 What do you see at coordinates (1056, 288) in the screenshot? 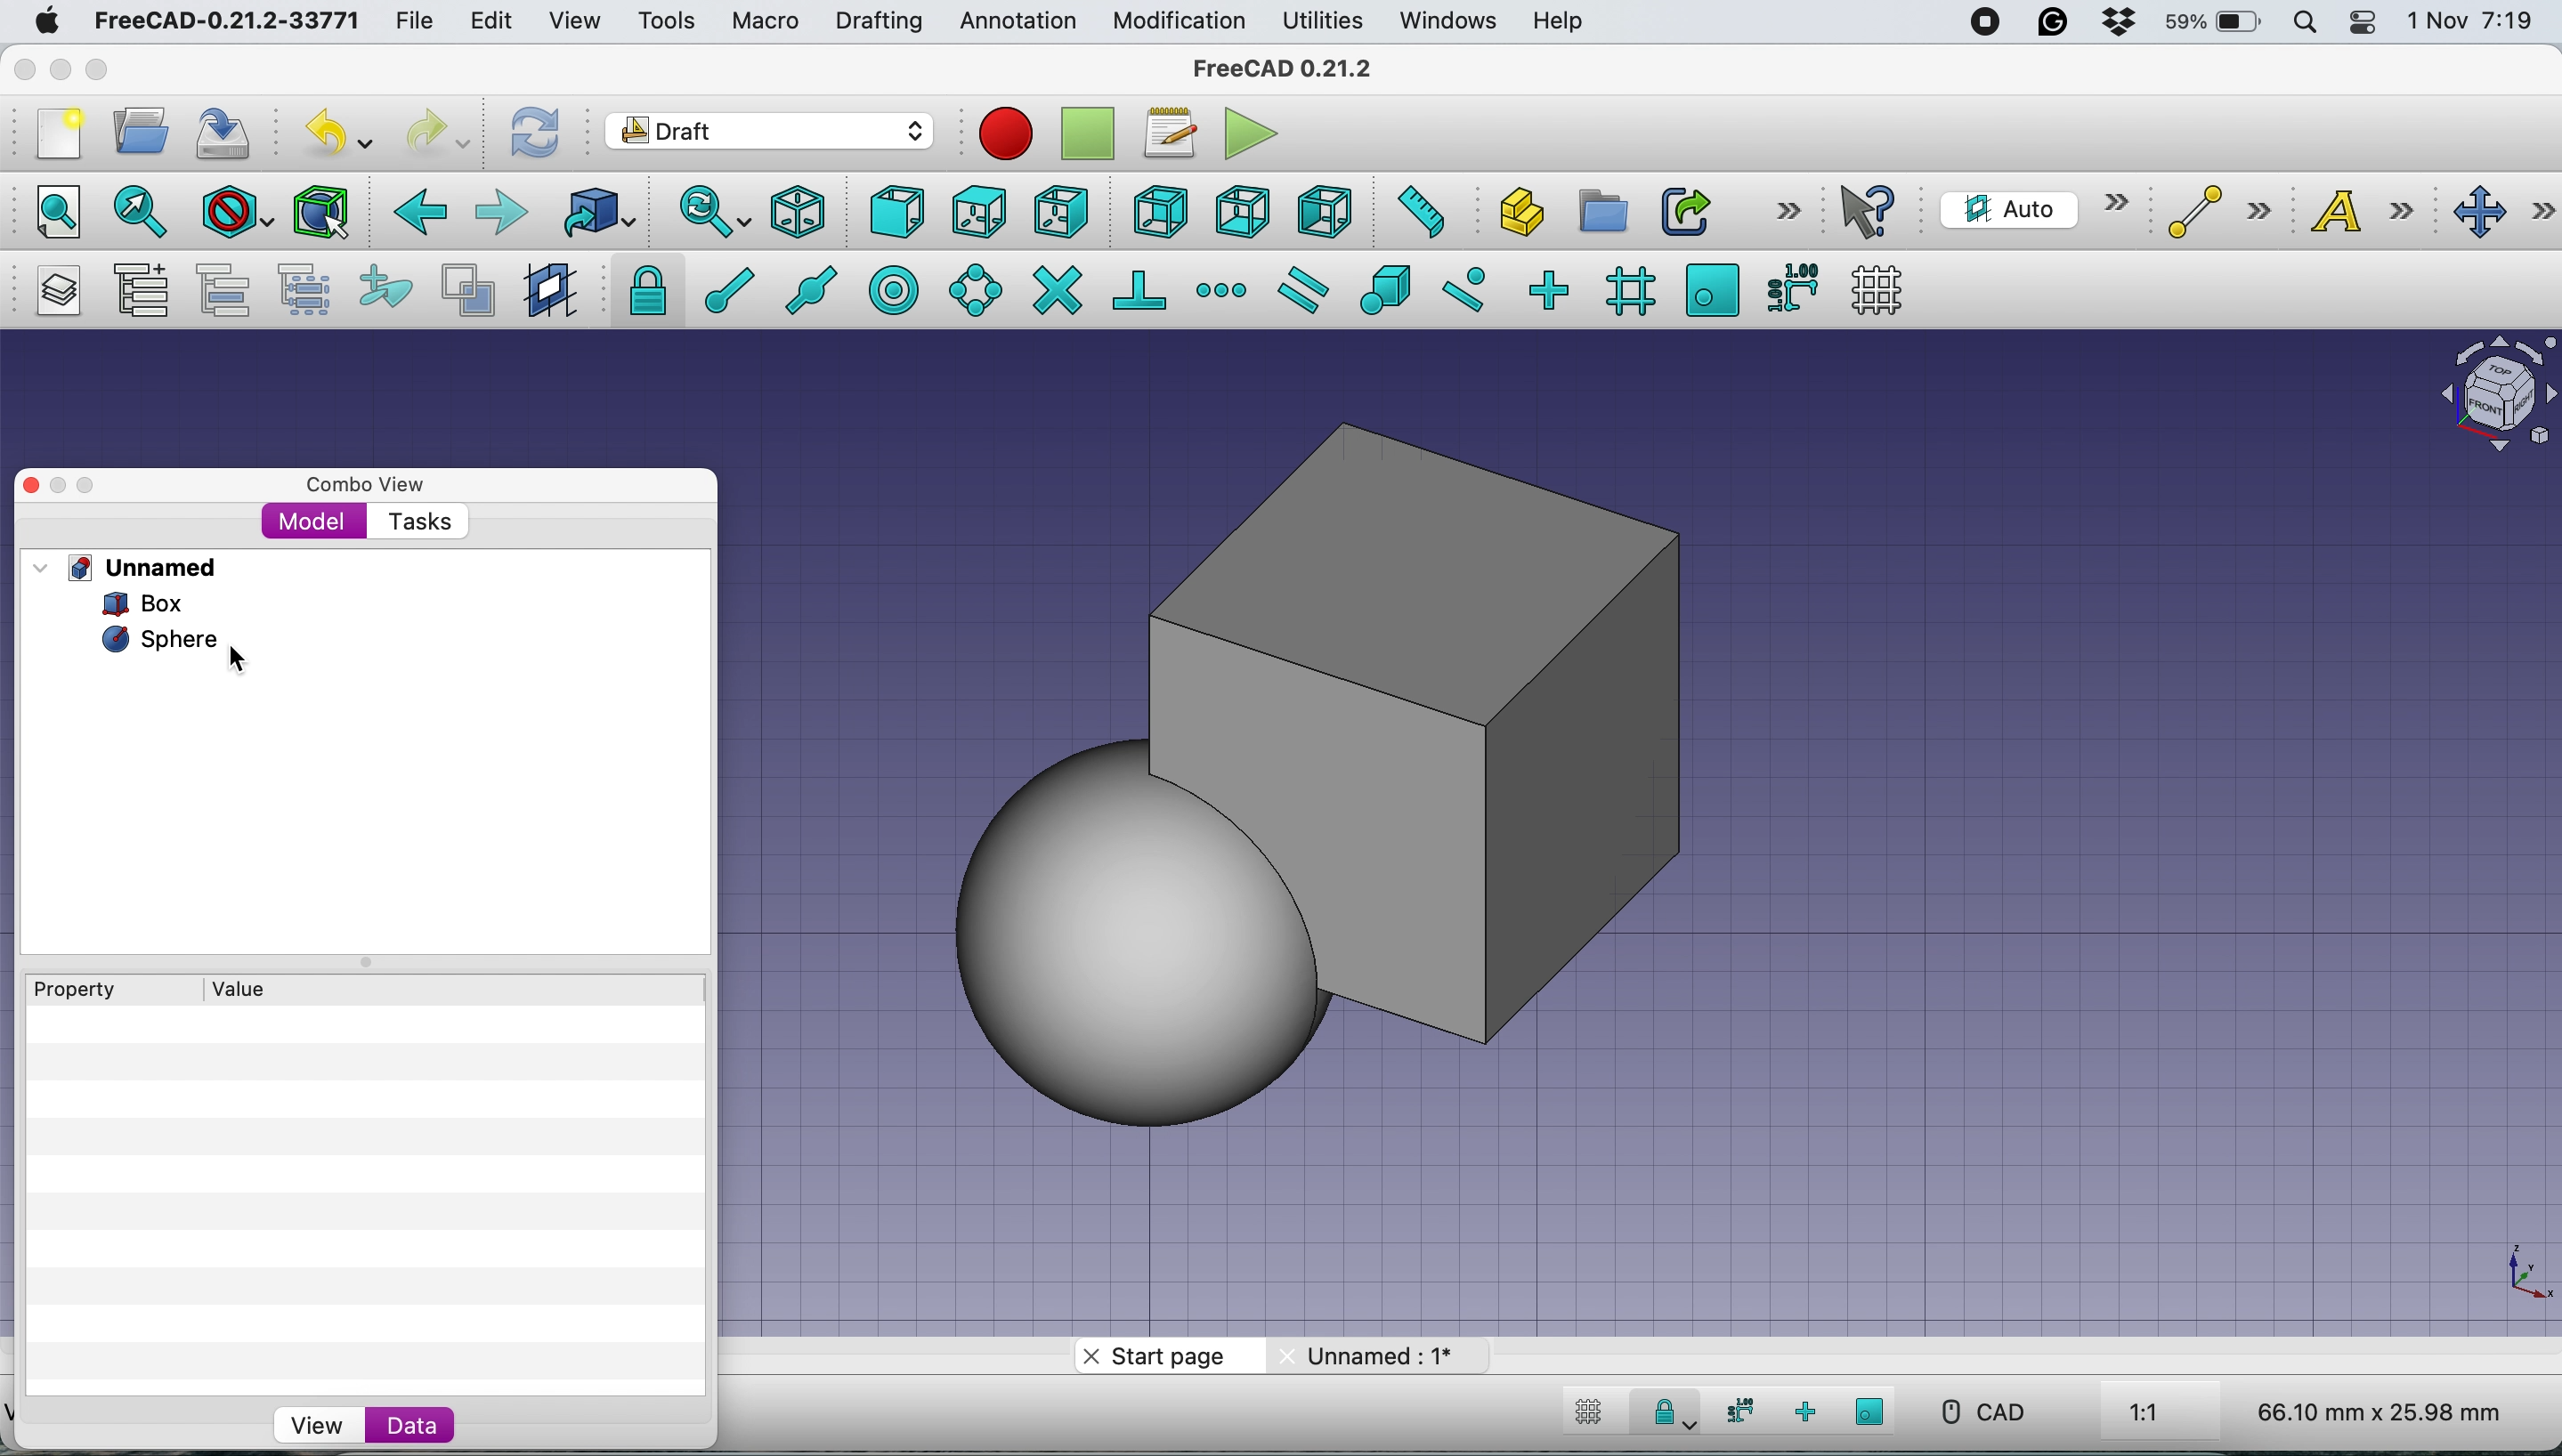
I see `snap intersection` at bounding box center [1056, 288].